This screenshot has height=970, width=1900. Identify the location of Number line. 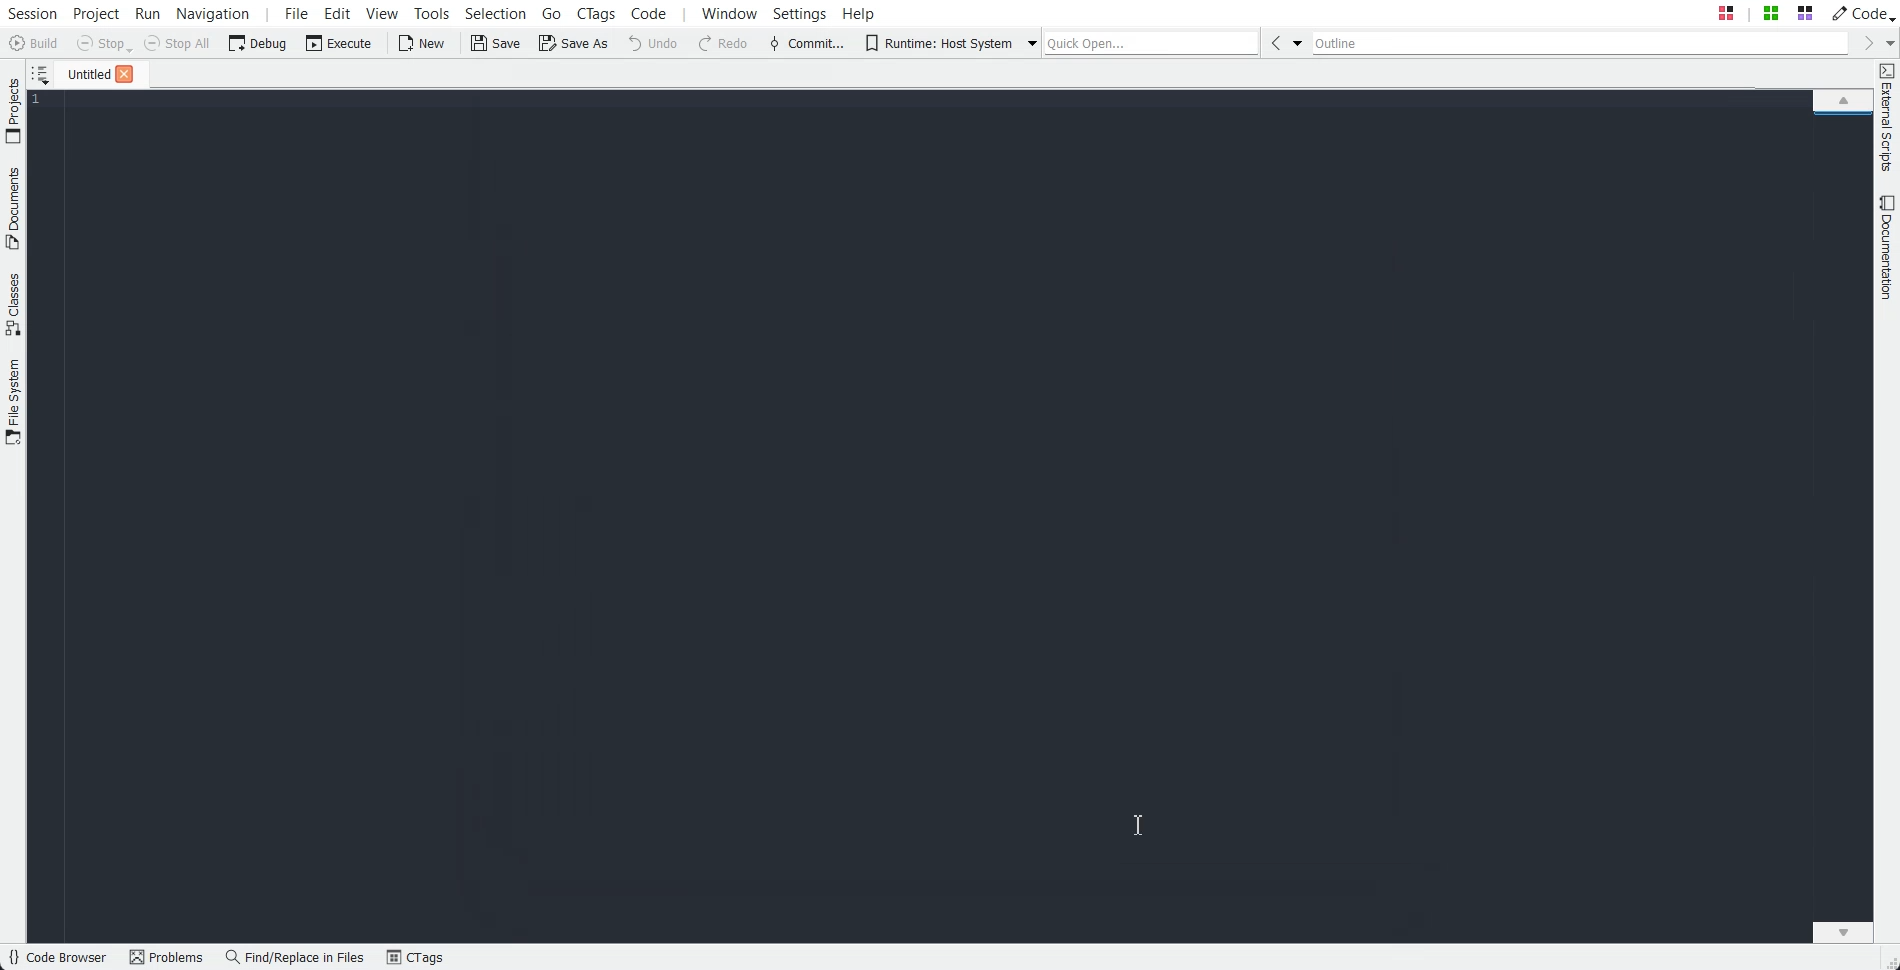
(42, 100).